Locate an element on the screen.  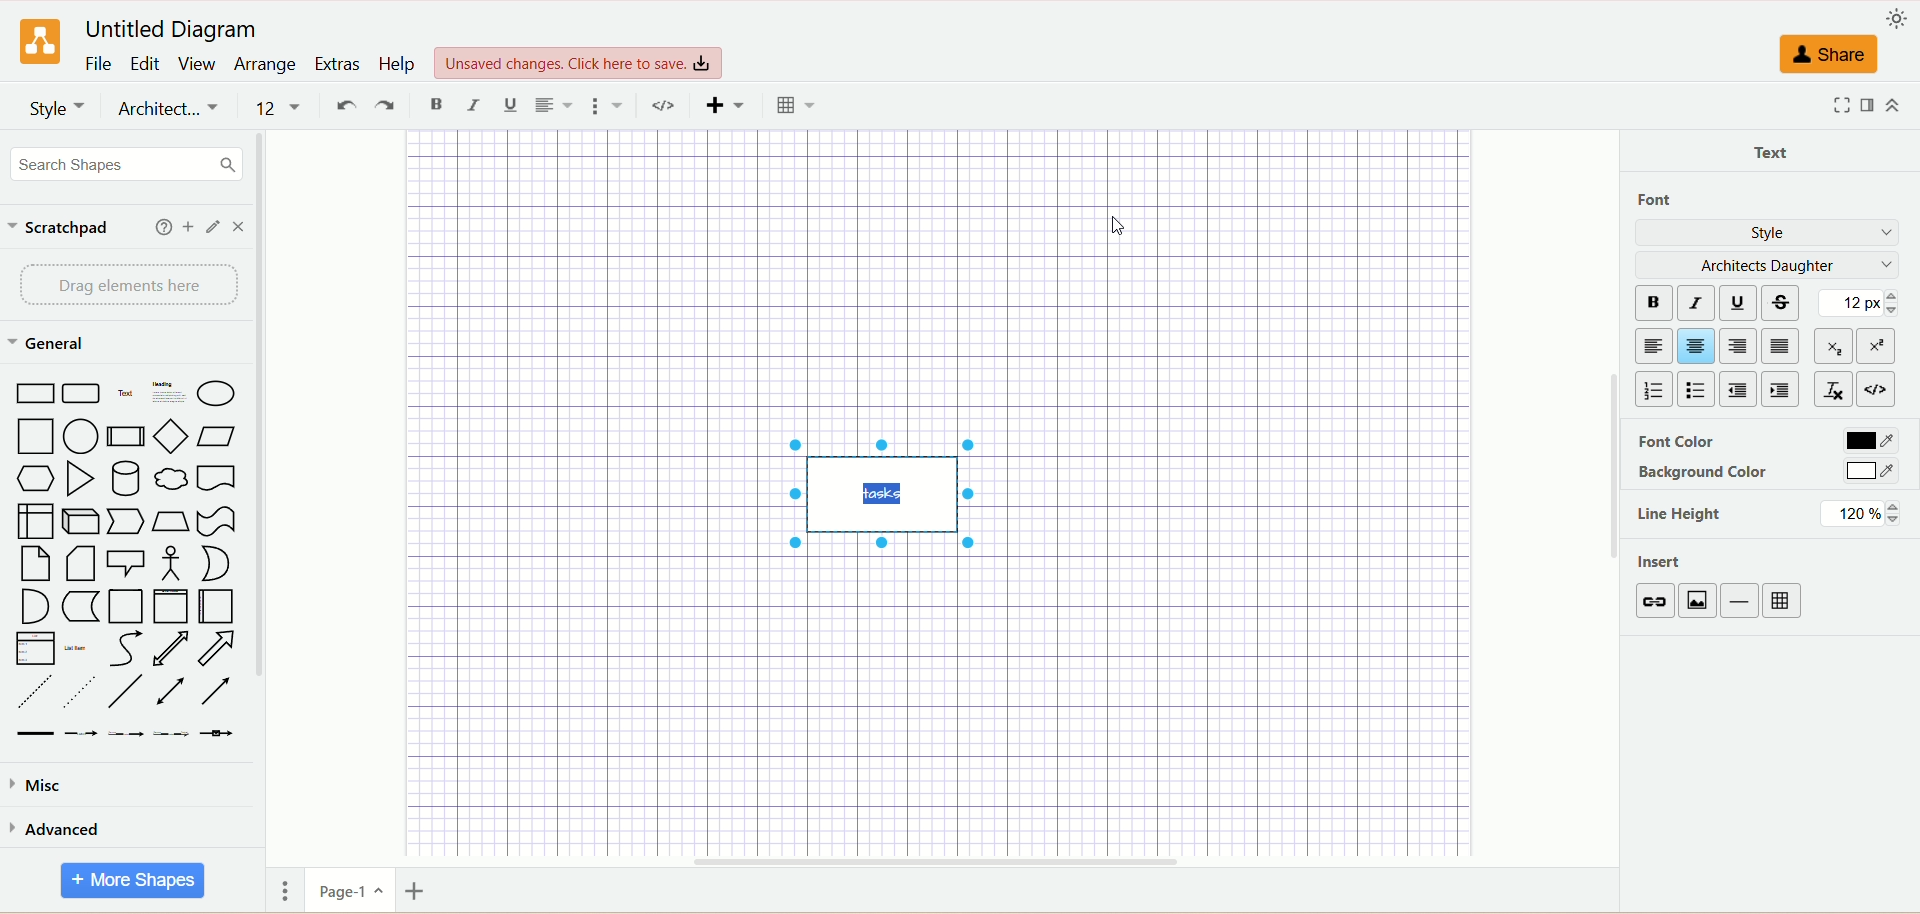
Italic is located at coordinates (474, 106).